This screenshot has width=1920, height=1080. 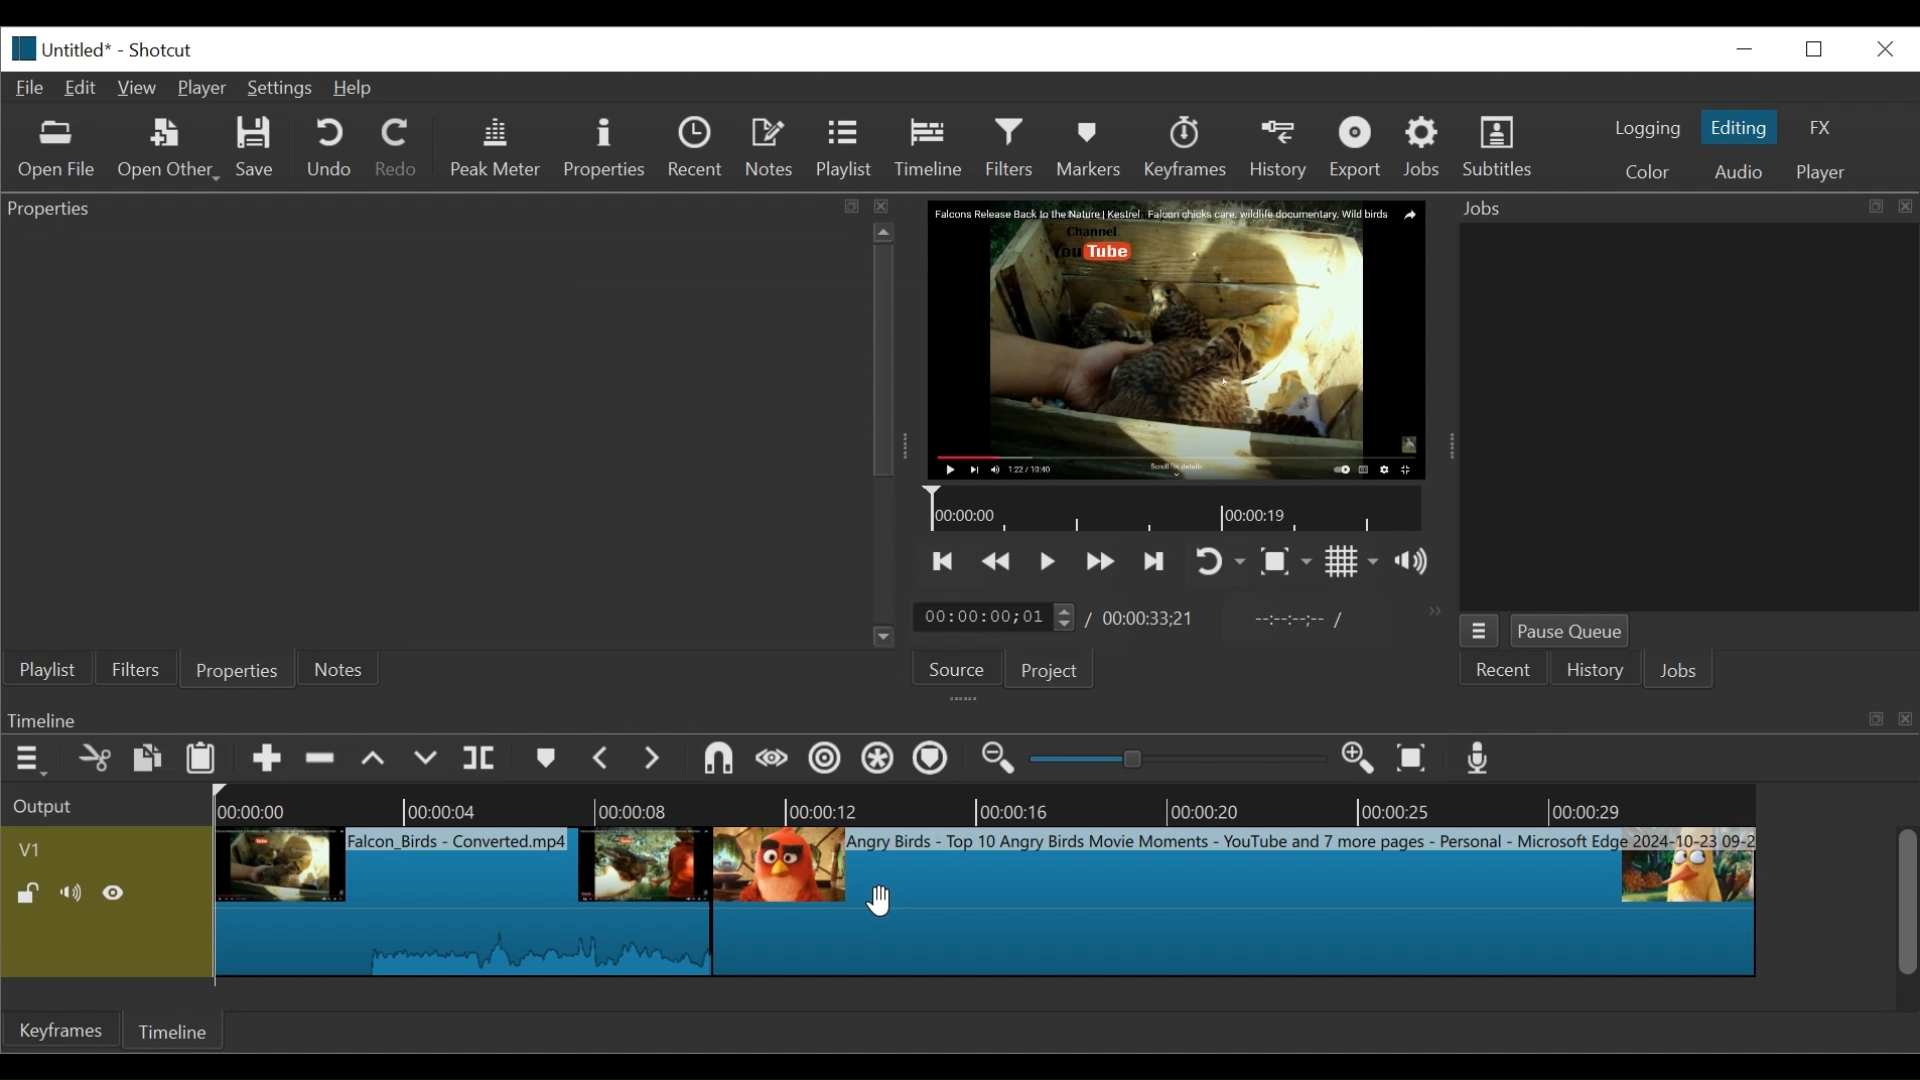 What do you see at coordinates (1814, 48) in the screenshot?
I see `Restore` at bounding box center [1814, 48].